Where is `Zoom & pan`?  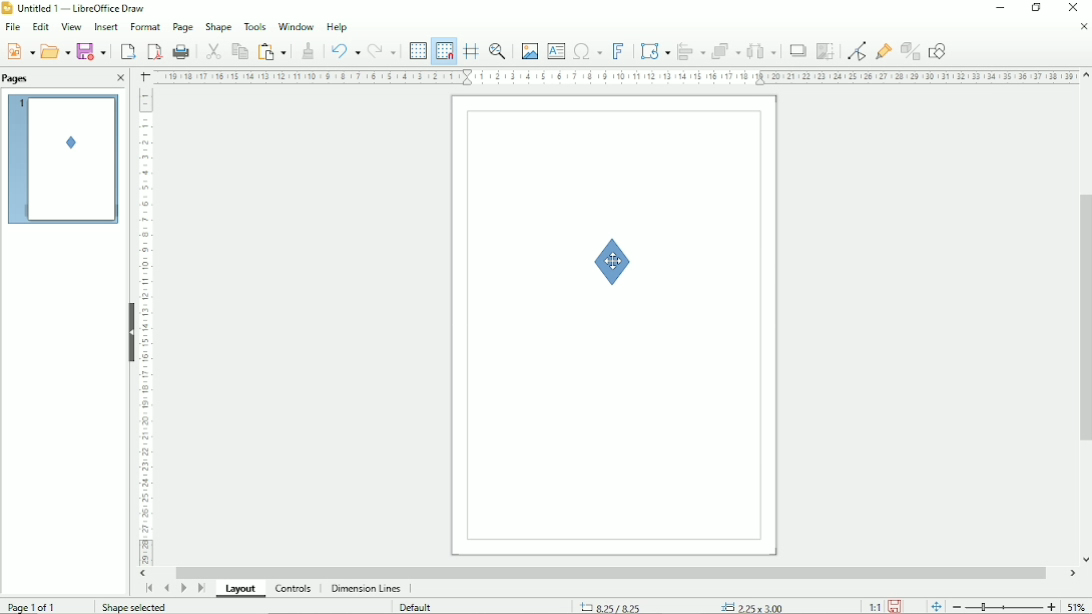 Zoom & pan is located at coordinates (499, 51).